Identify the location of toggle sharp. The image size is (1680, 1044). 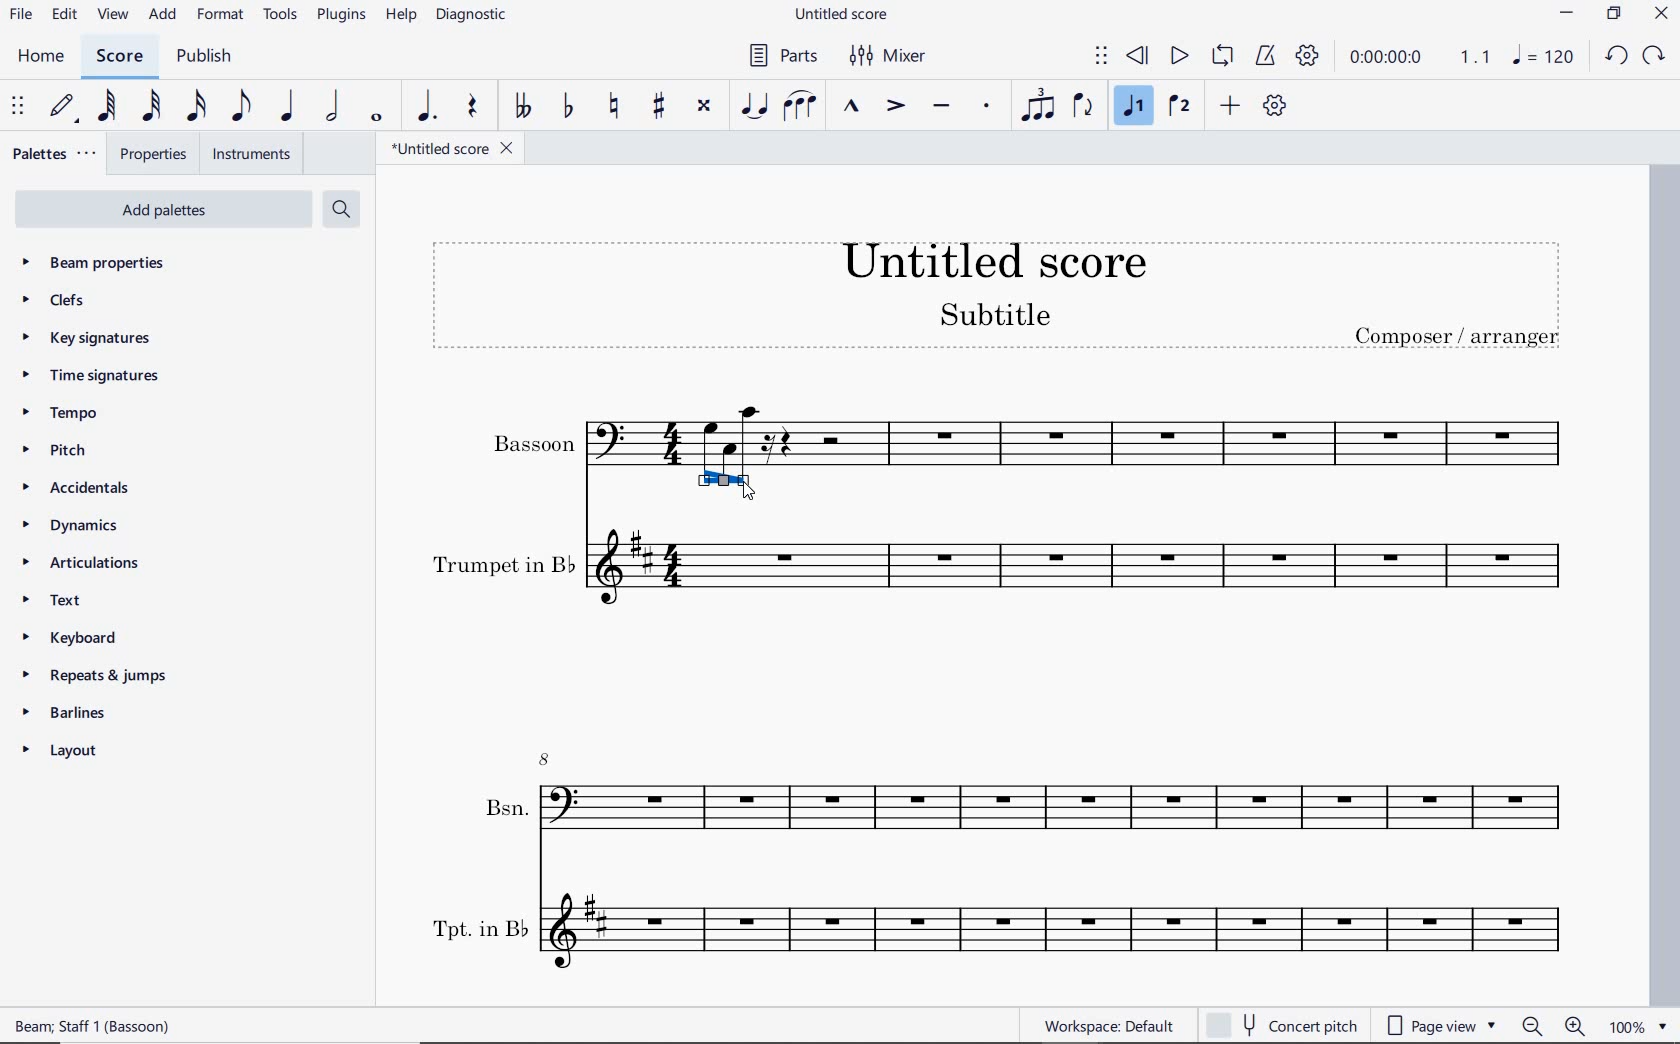
(658, 107).